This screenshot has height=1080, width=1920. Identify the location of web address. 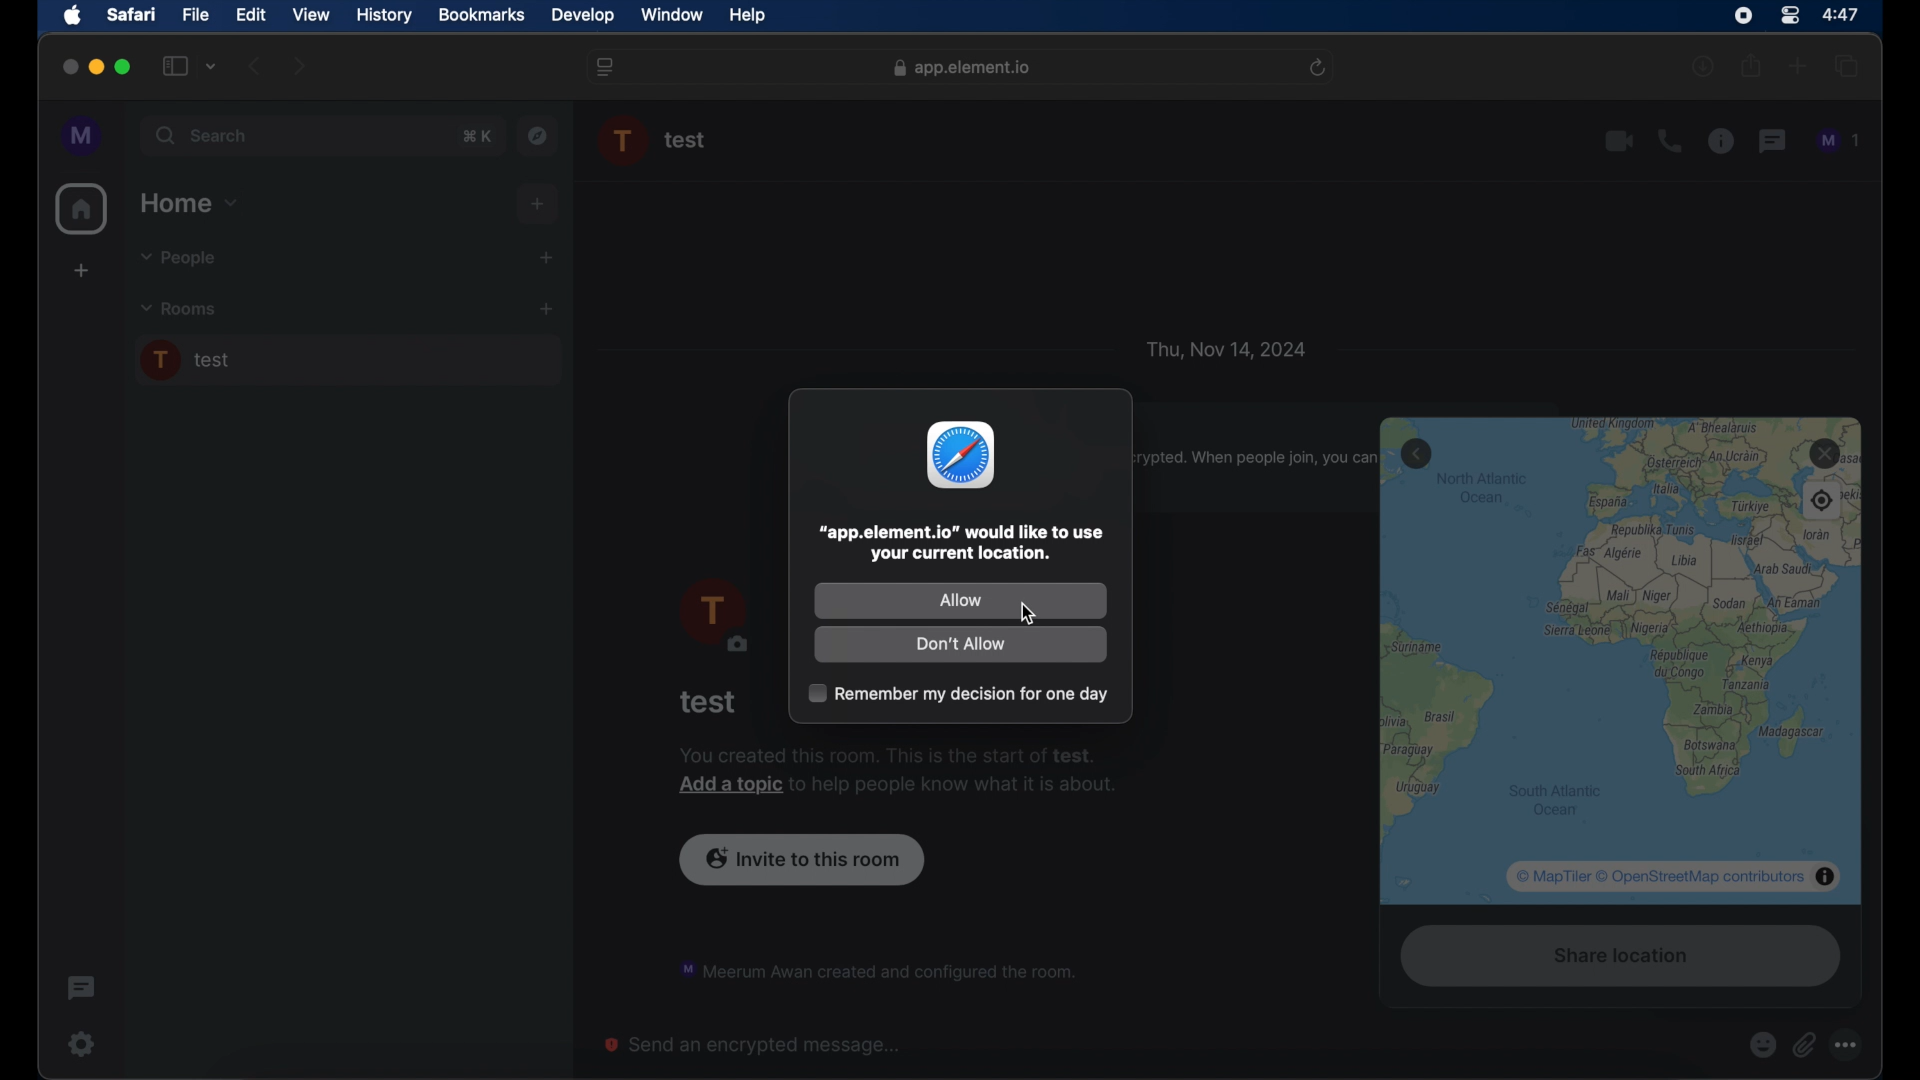
(962, 67).